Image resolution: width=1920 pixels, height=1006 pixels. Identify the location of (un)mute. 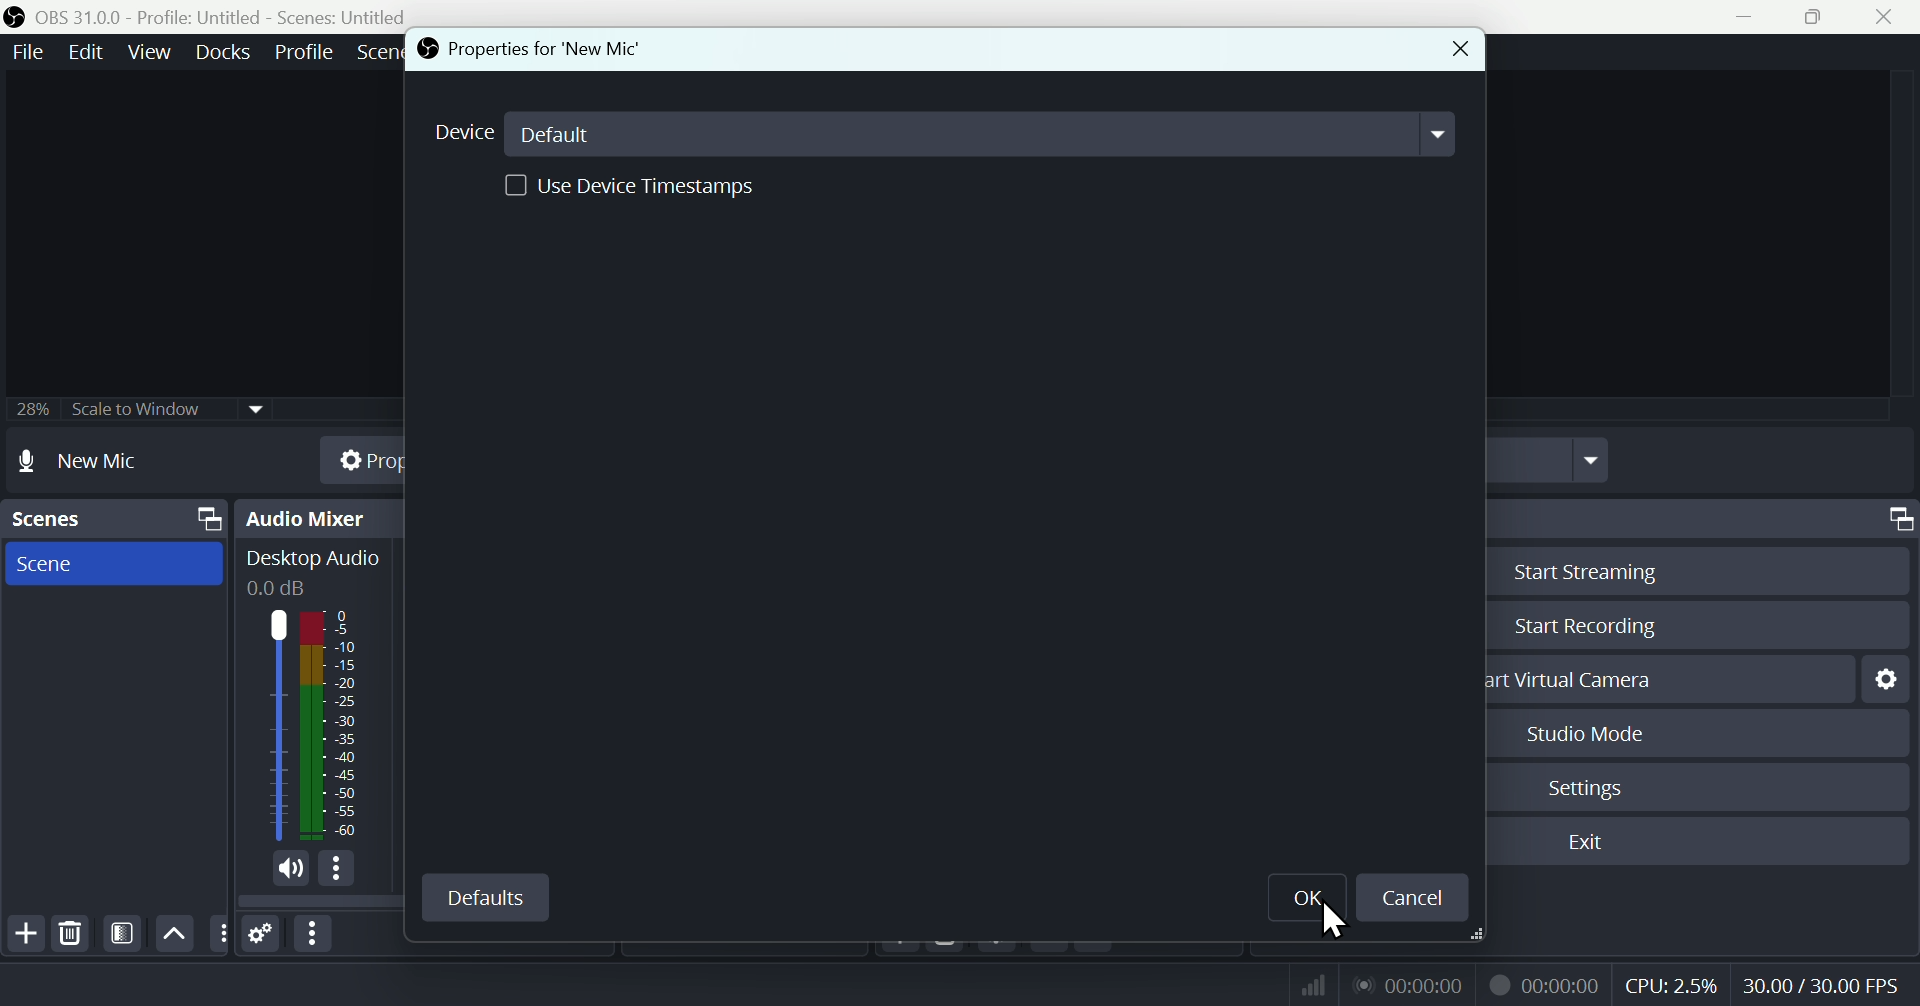
(291, 871).